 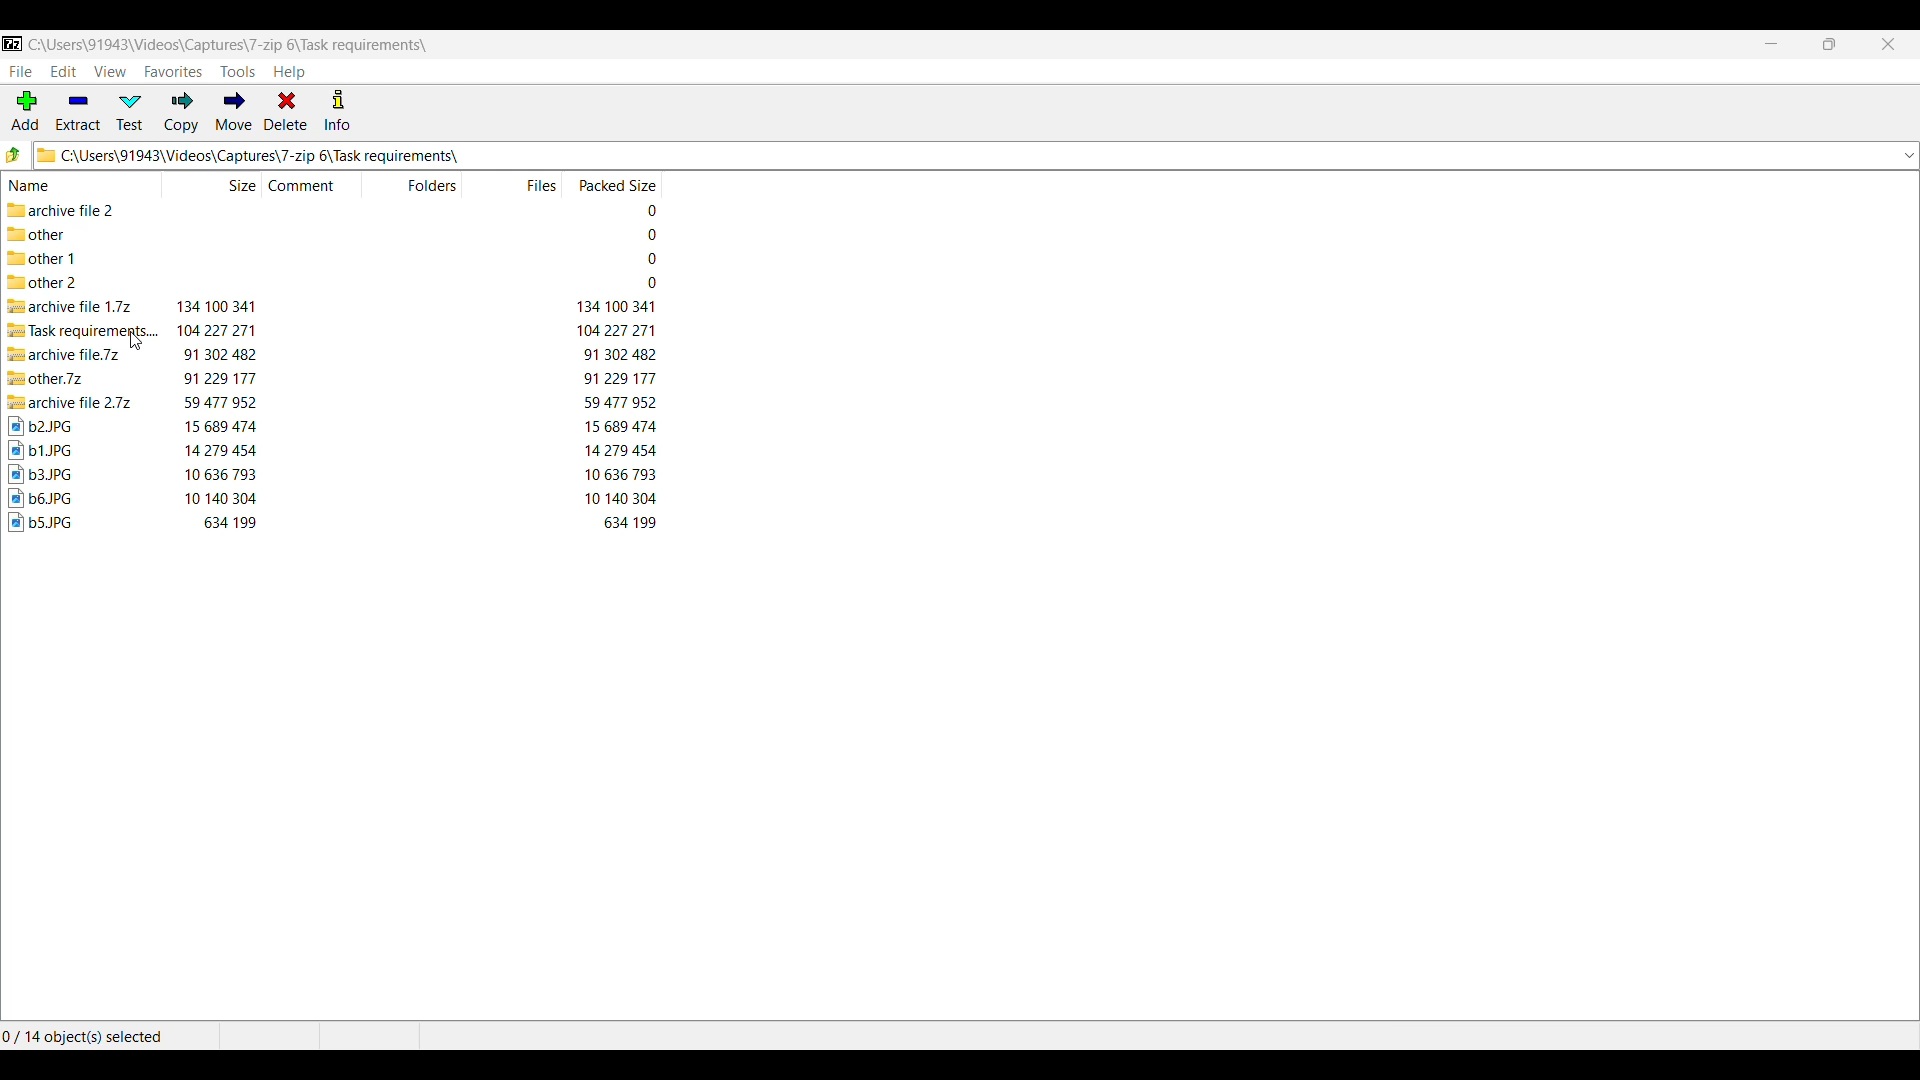 I want to click on Go to previous folder, so click(x=14, y=154).